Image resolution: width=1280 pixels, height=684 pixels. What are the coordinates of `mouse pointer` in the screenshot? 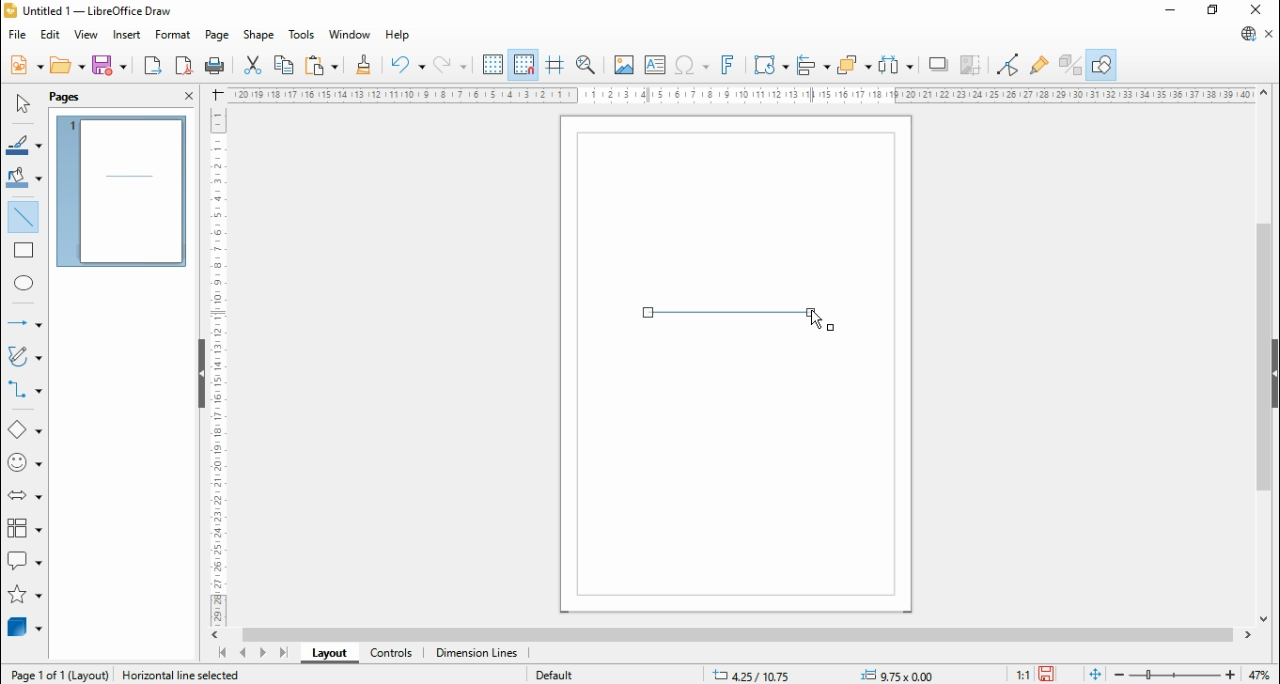 It's located at (822, 319).